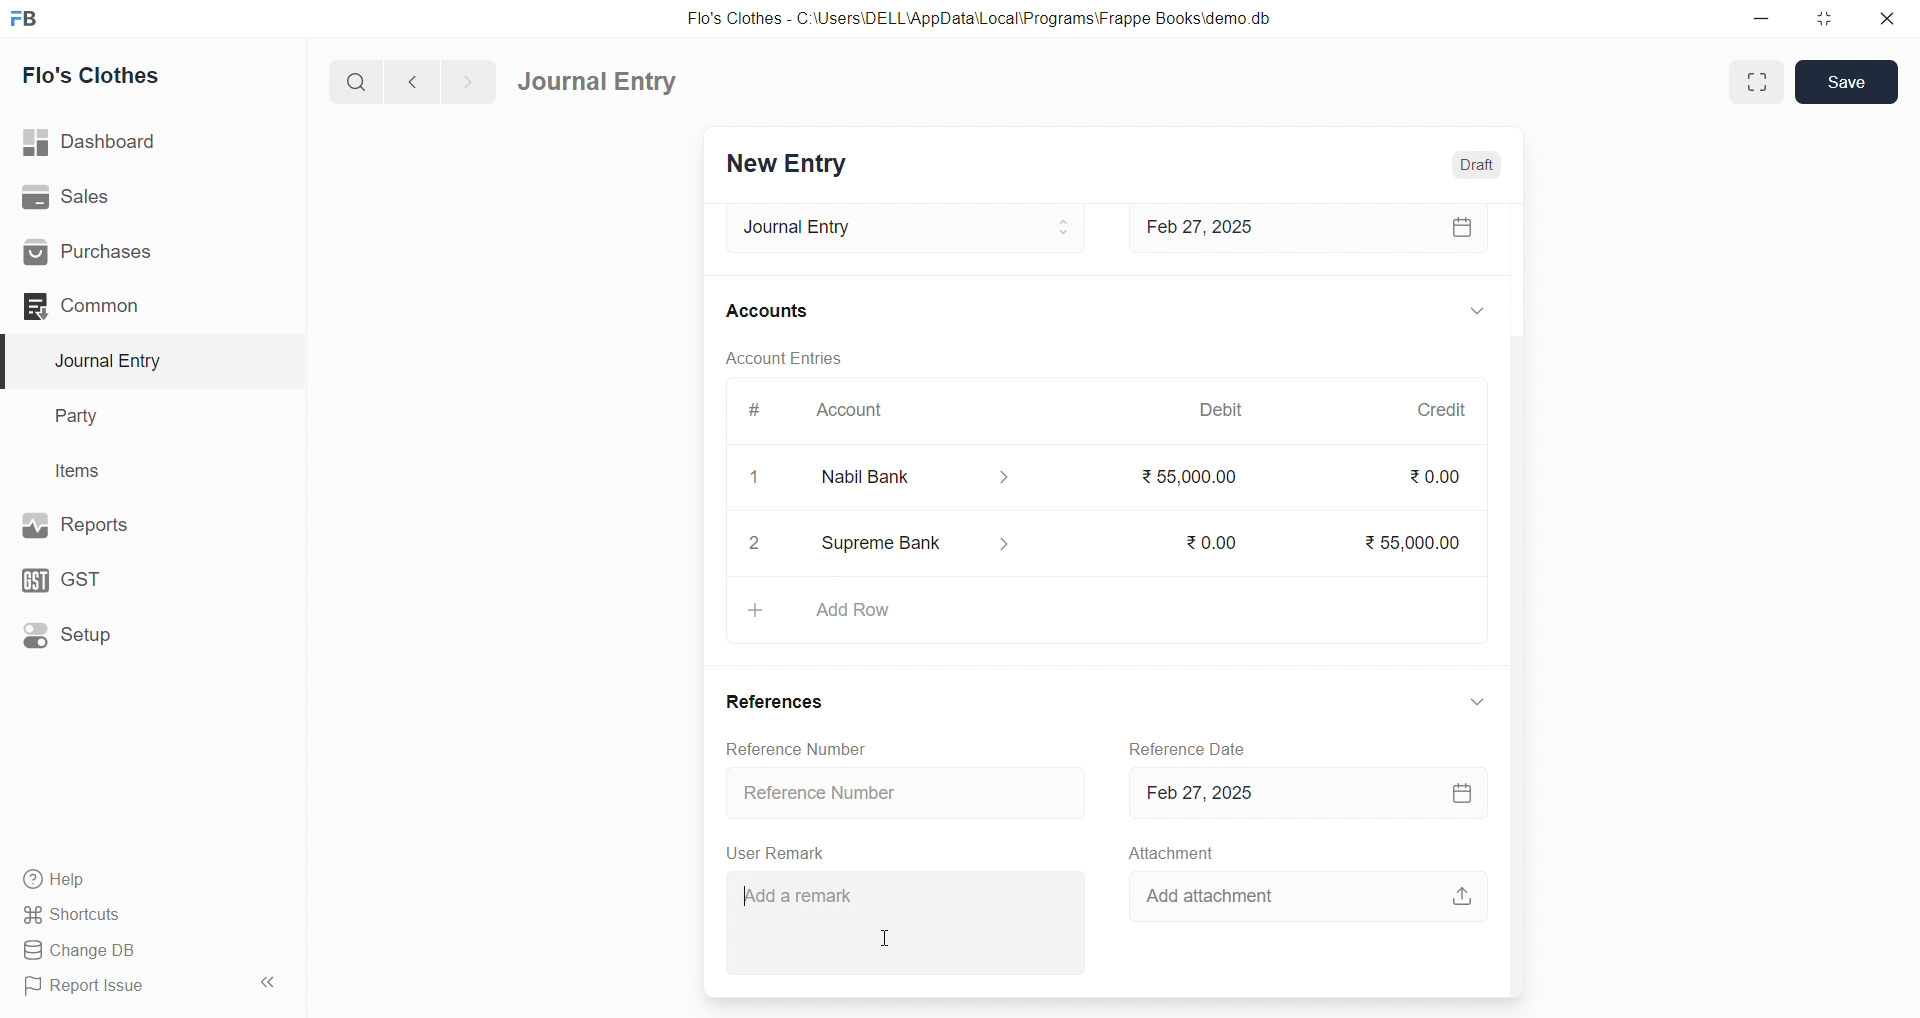 The width and height of the screenshot is (1920, 1018). What do you see at coordinates (856, 414) in the screenshot?
I see `Account` at bounding box center [856, 414].